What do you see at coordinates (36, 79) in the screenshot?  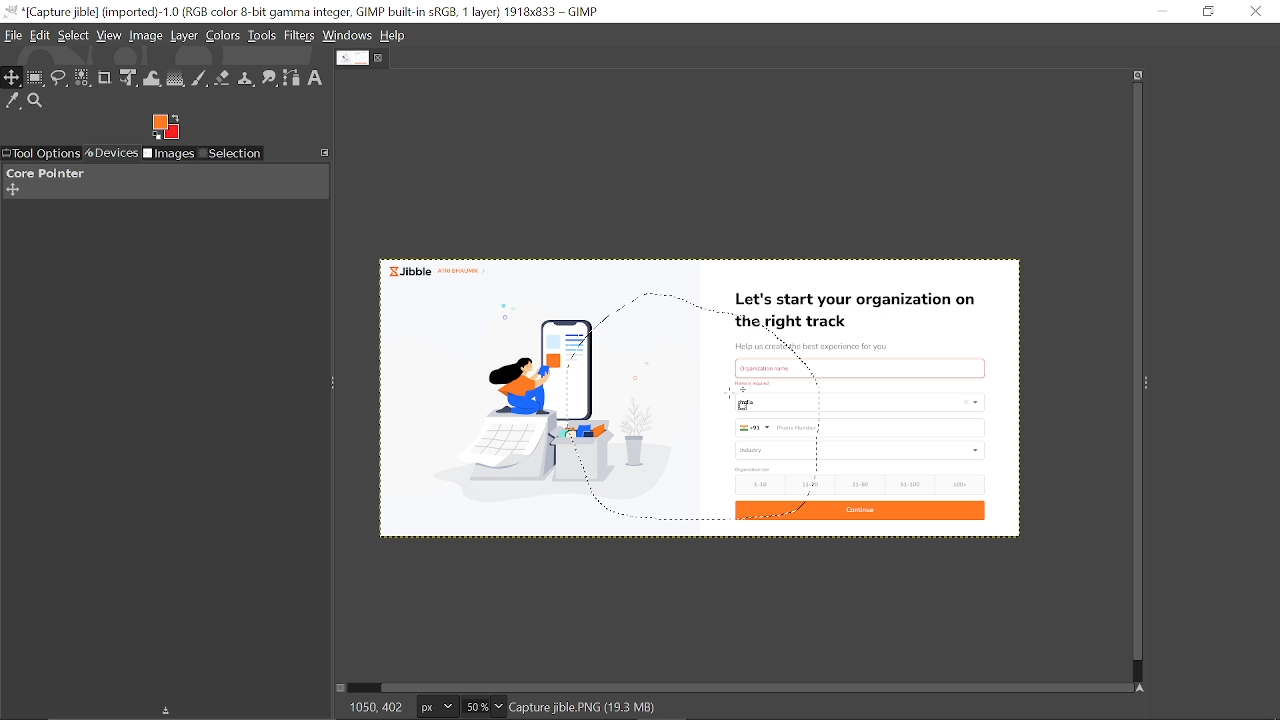 I see `Rectangular select tool` at bounding box center [36, 79].